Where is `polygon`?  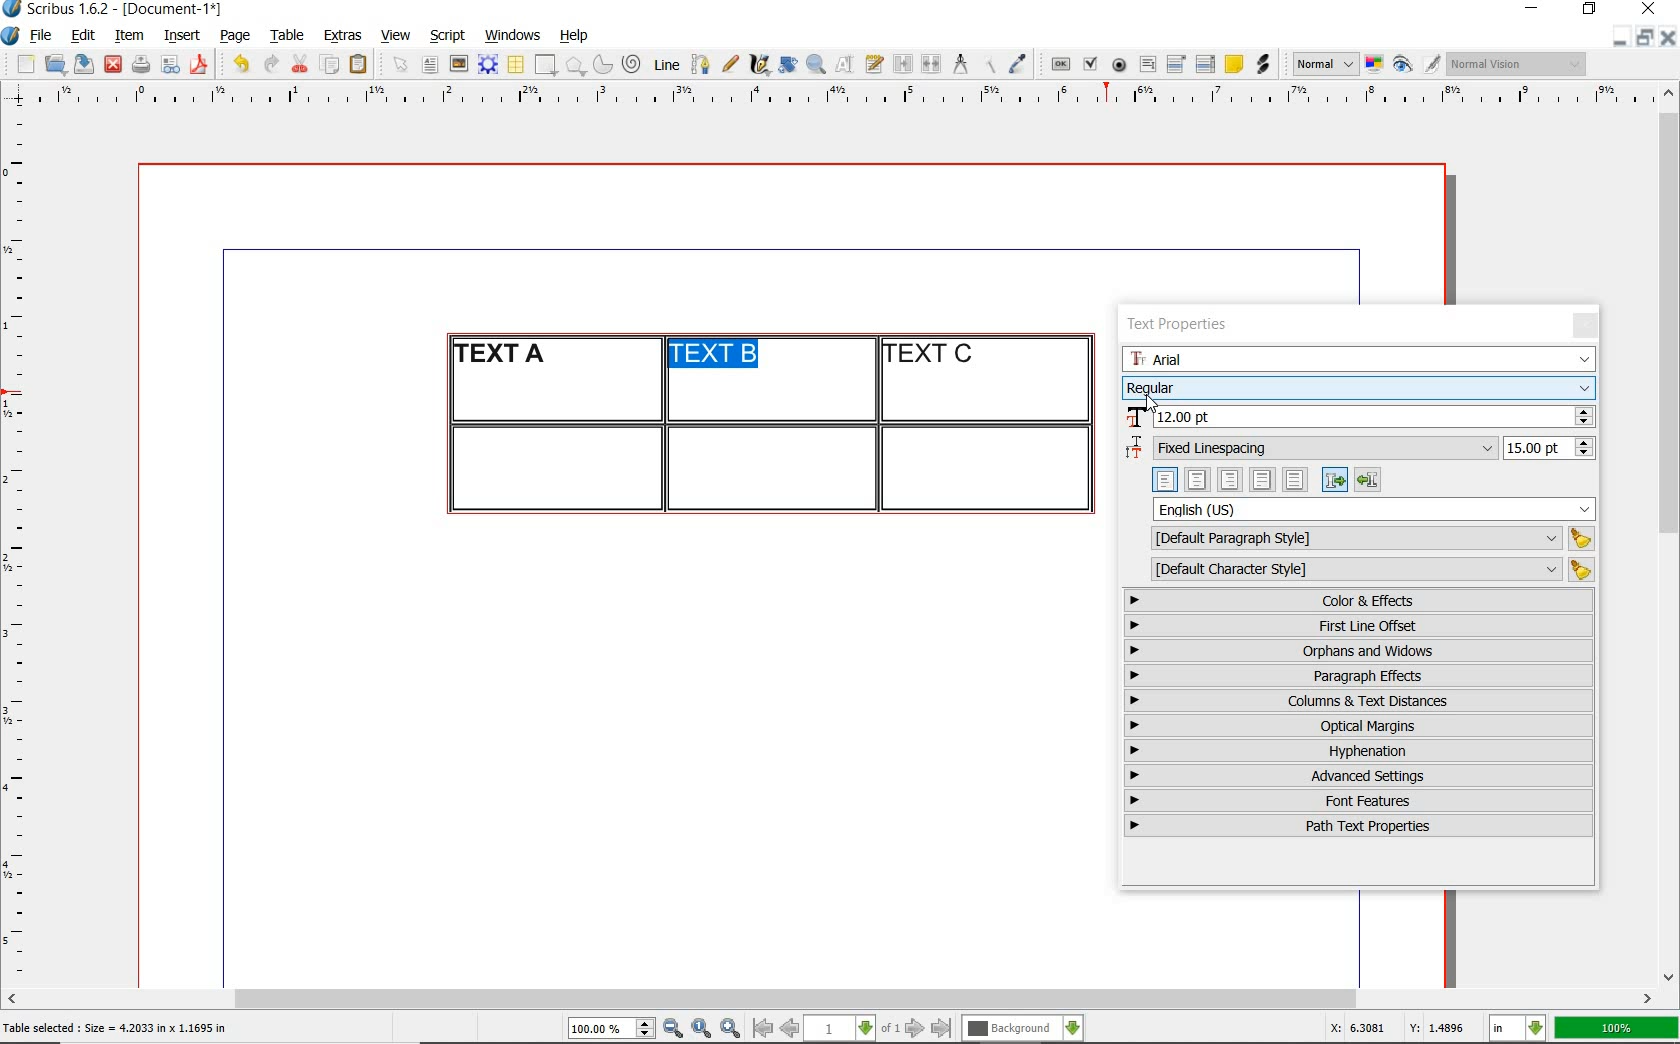
polygon is located at coordinates (575, 65).